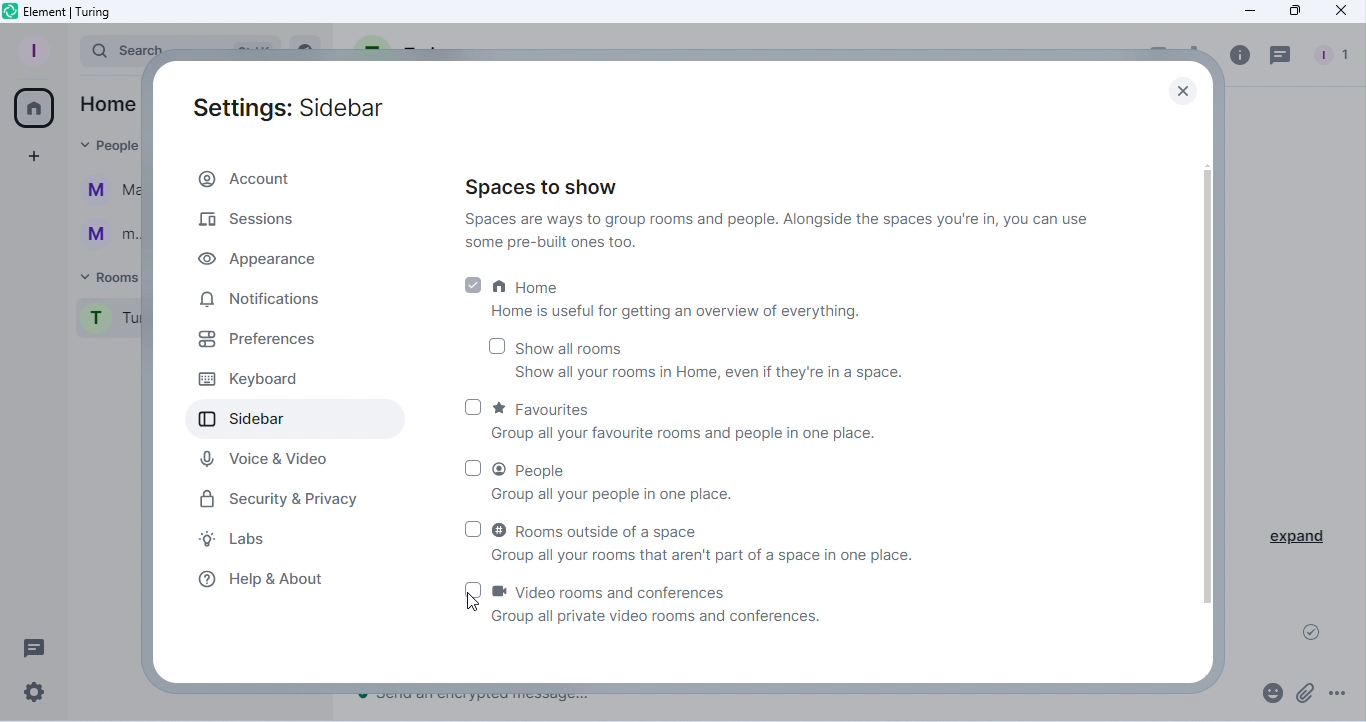 This screenshot has height=722, width=1366. I want to click on Close, so click(1174, 88).